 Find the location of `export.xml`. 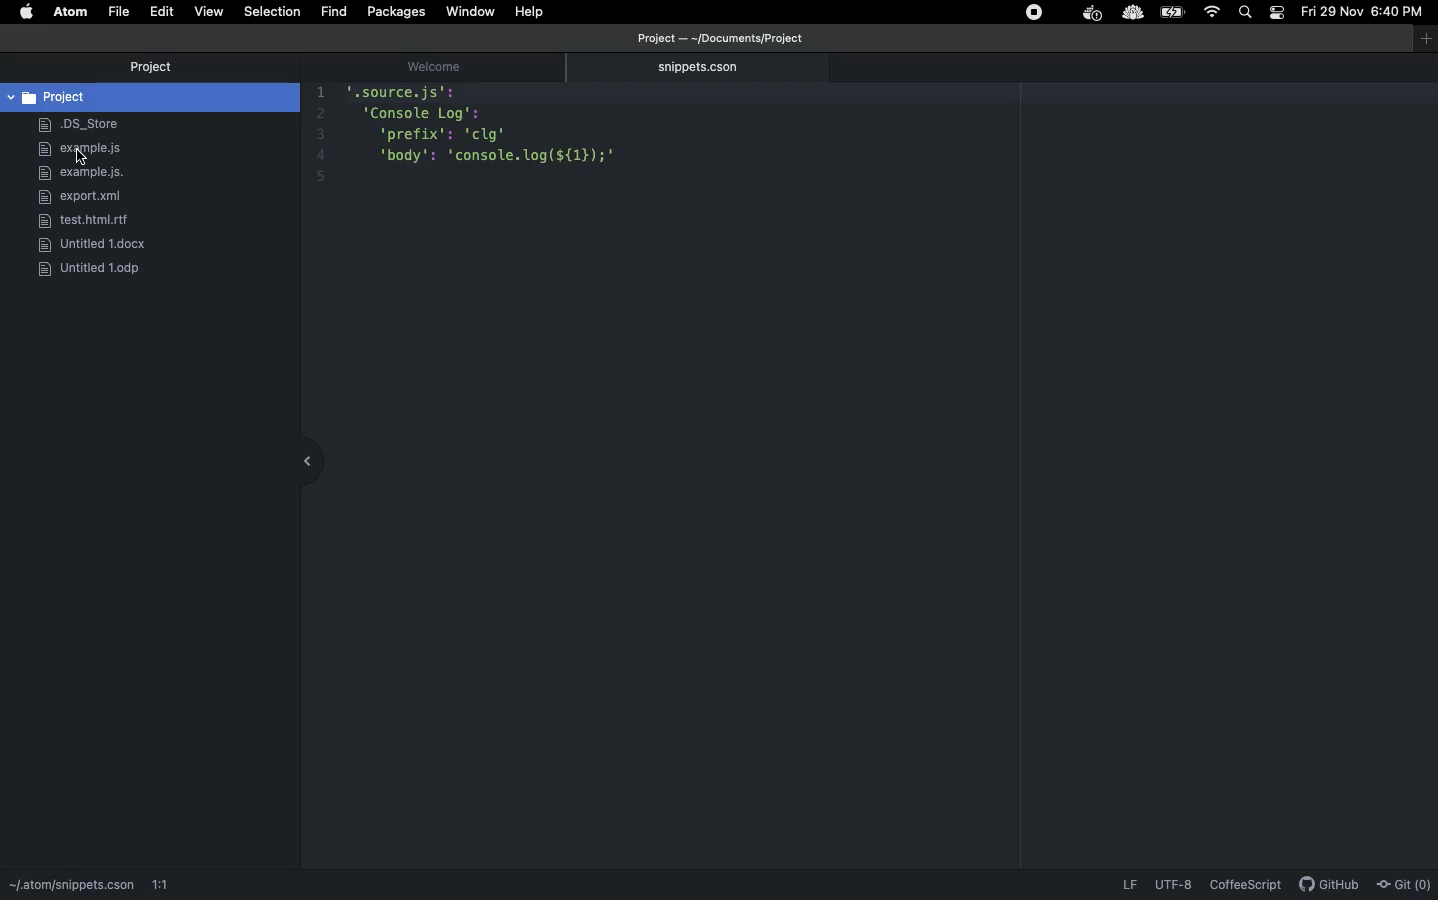

export.xml is located at coordinates (83, 198).